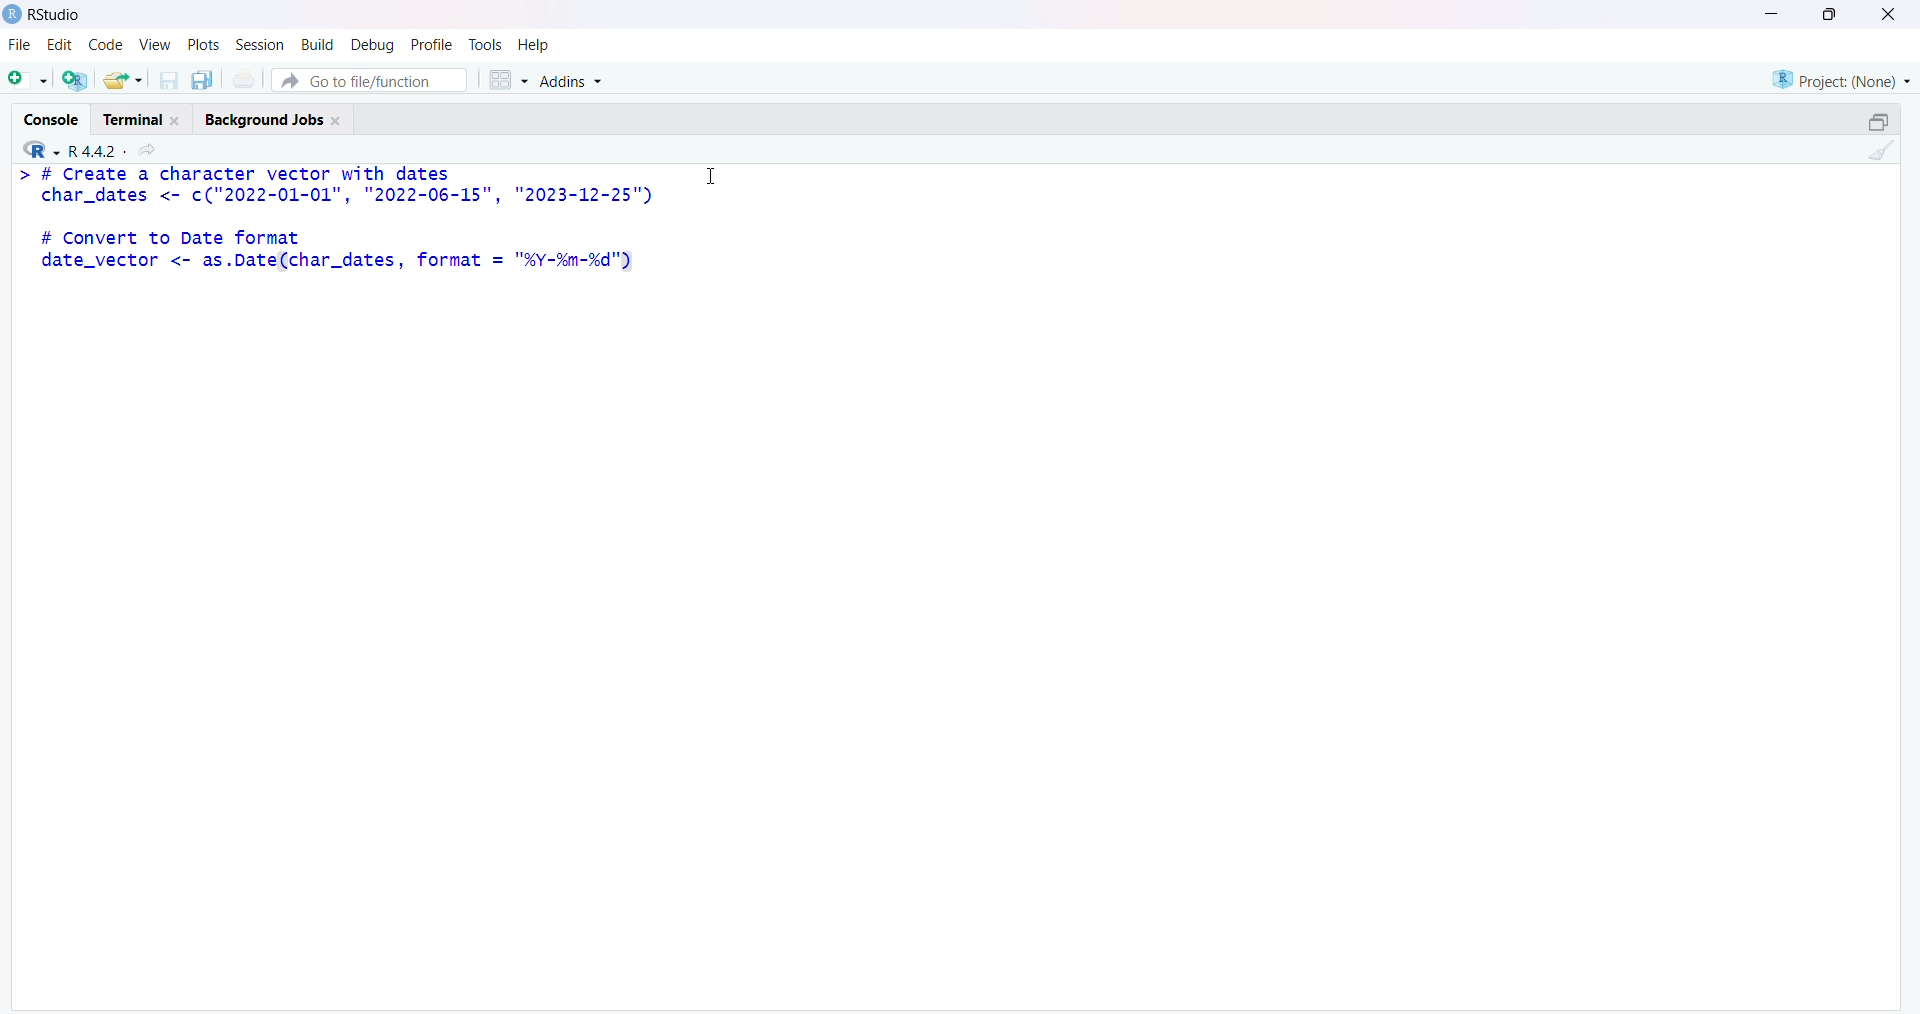 The width and height of the screenshot is (1920, 1014). Describe the element at coordinates (1877, 155) in the screenshot. I see `Clear console (Ctrl +L)` at that location.